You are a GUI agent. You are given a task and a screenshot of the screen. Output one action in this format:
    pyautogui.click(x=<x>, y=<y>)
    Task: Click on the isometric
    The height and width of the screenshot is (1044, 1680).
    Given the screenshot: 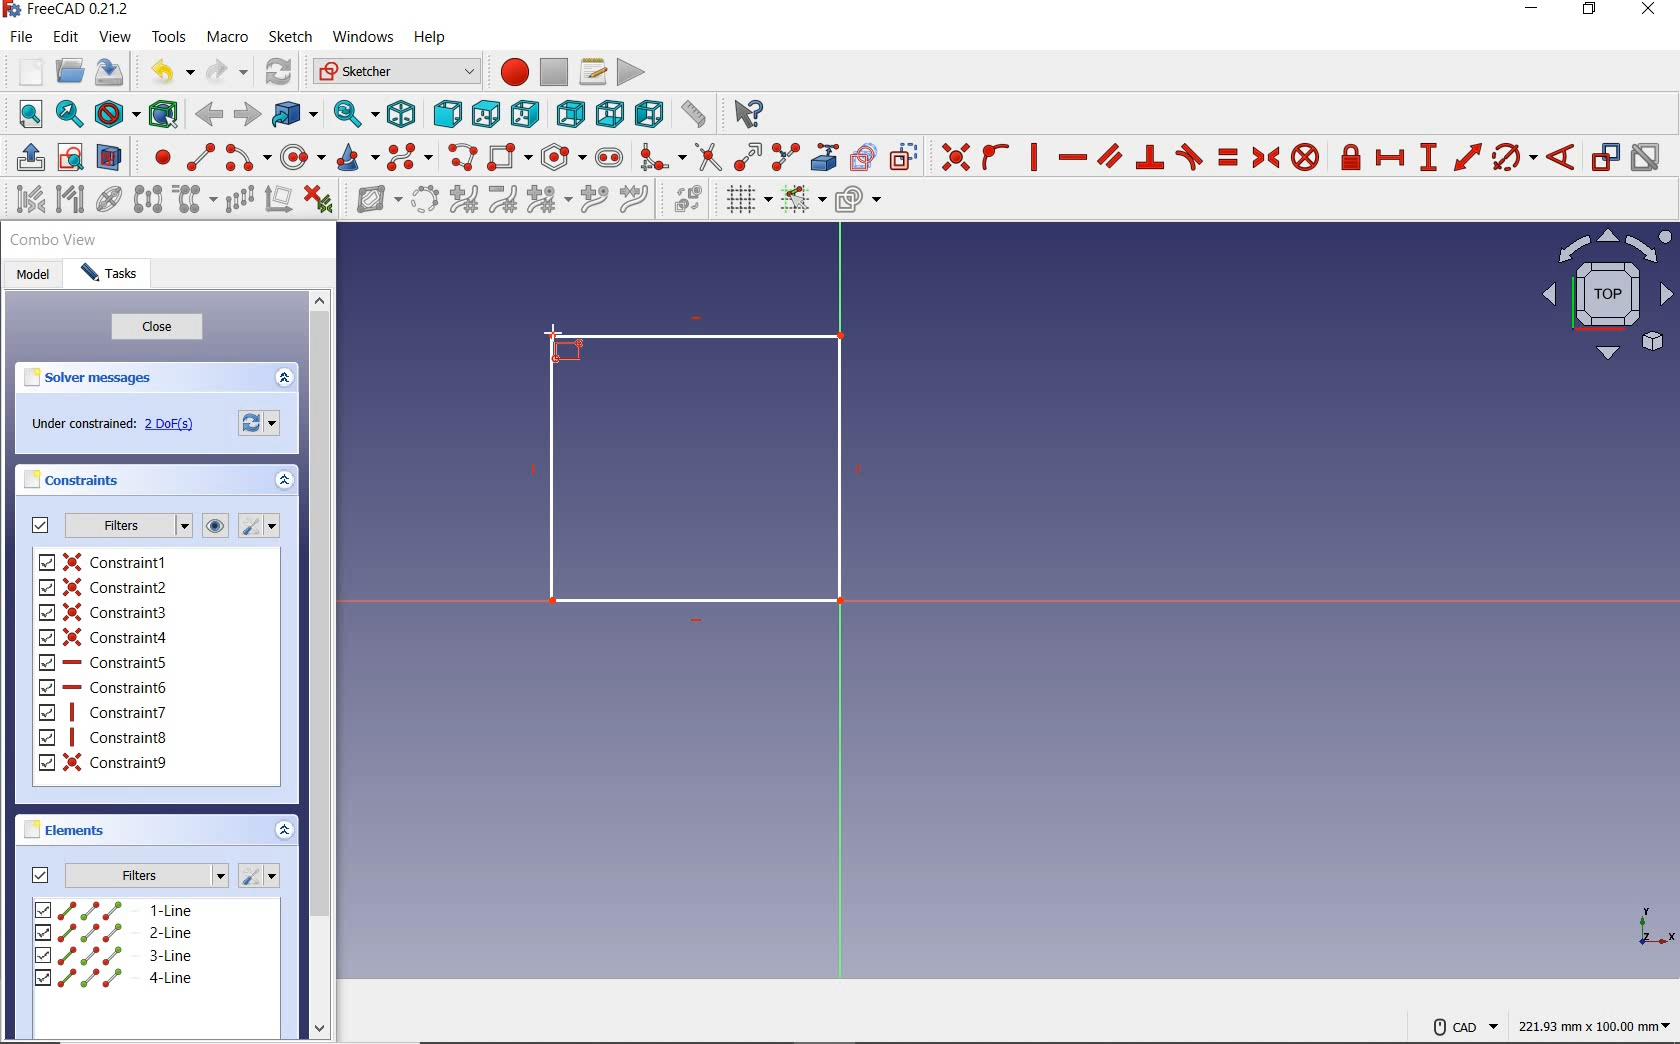 What is the action you would take?
    pyautogui.click(x=405, y=114)
    